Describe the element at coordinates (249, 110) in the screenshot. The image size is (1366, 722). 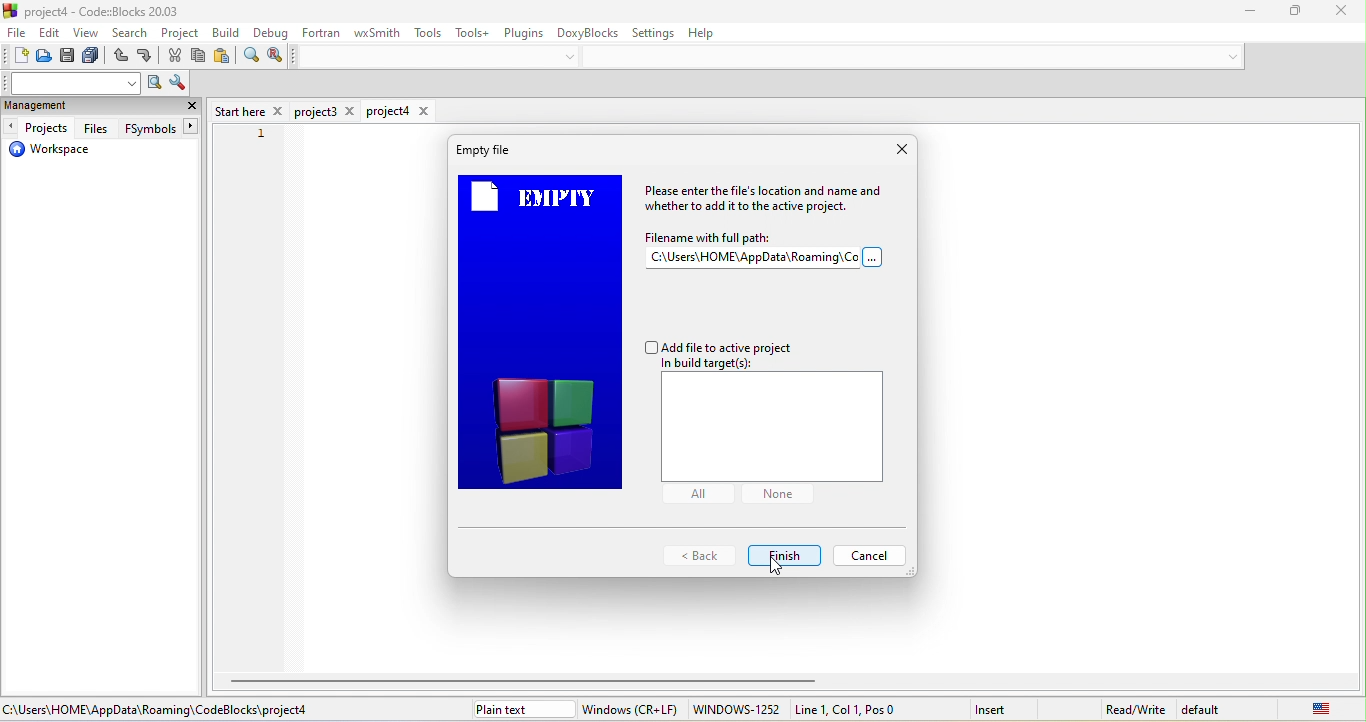
I see `start here` at that location.